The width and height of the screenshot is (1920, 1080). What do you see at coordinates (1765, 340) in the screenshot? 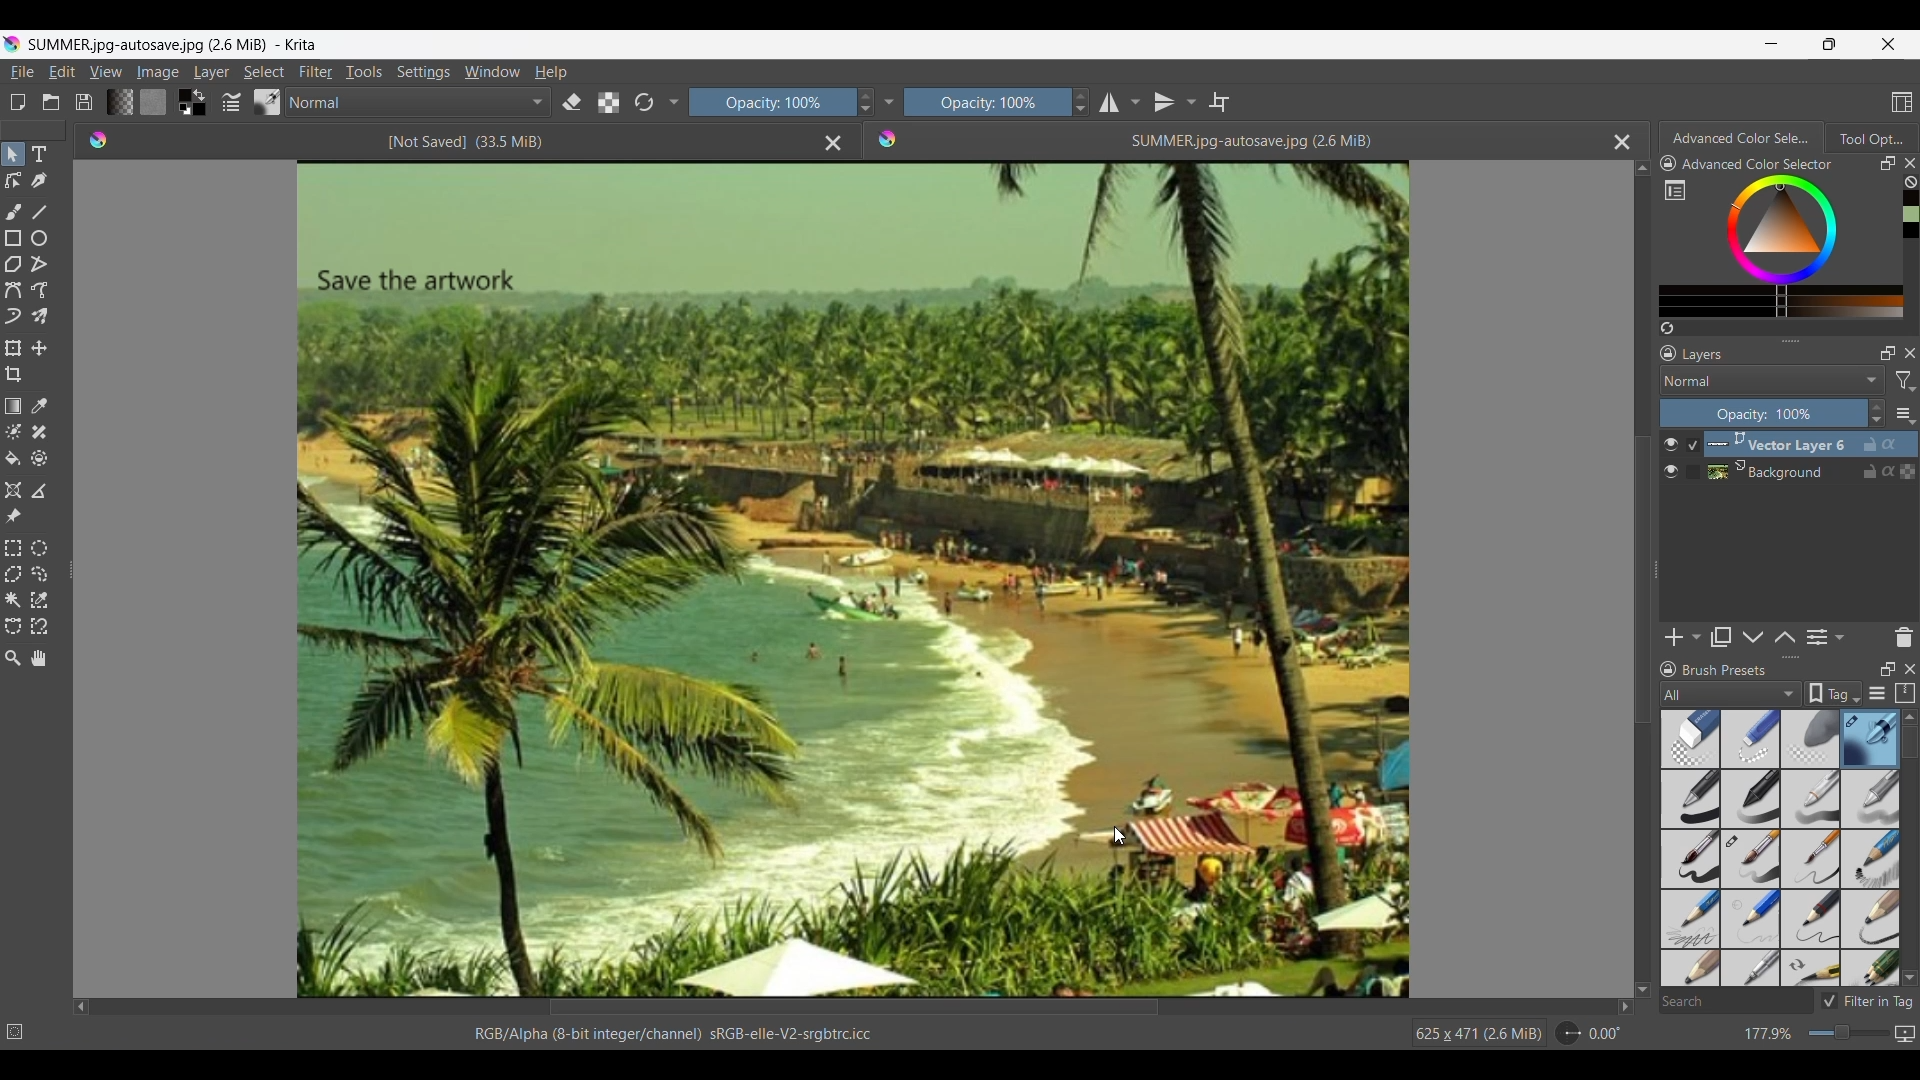
I see `Change height of panels attached to this line` at bounding box center [1765, 340].